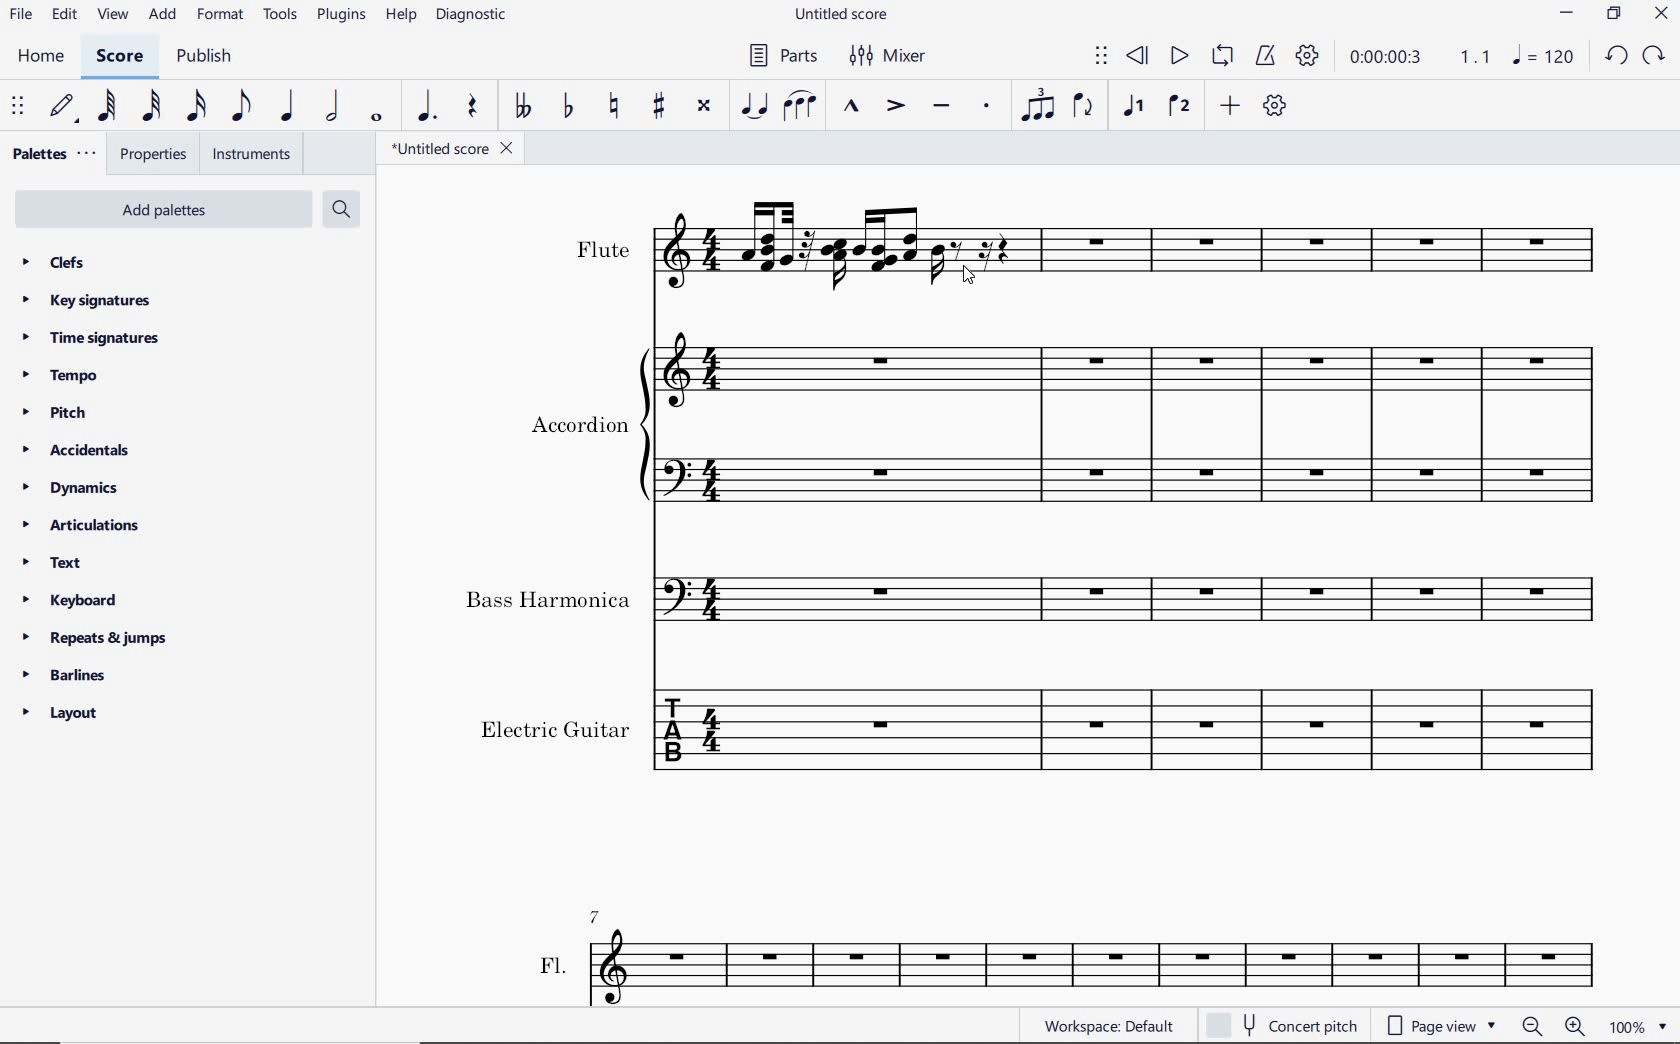 This screenshot has height=1044, width=1680. What do you see at coordinates (1130, 418) in the screenshot?
I see `Instrument: Accordion` at bounding box center [1130, 418].